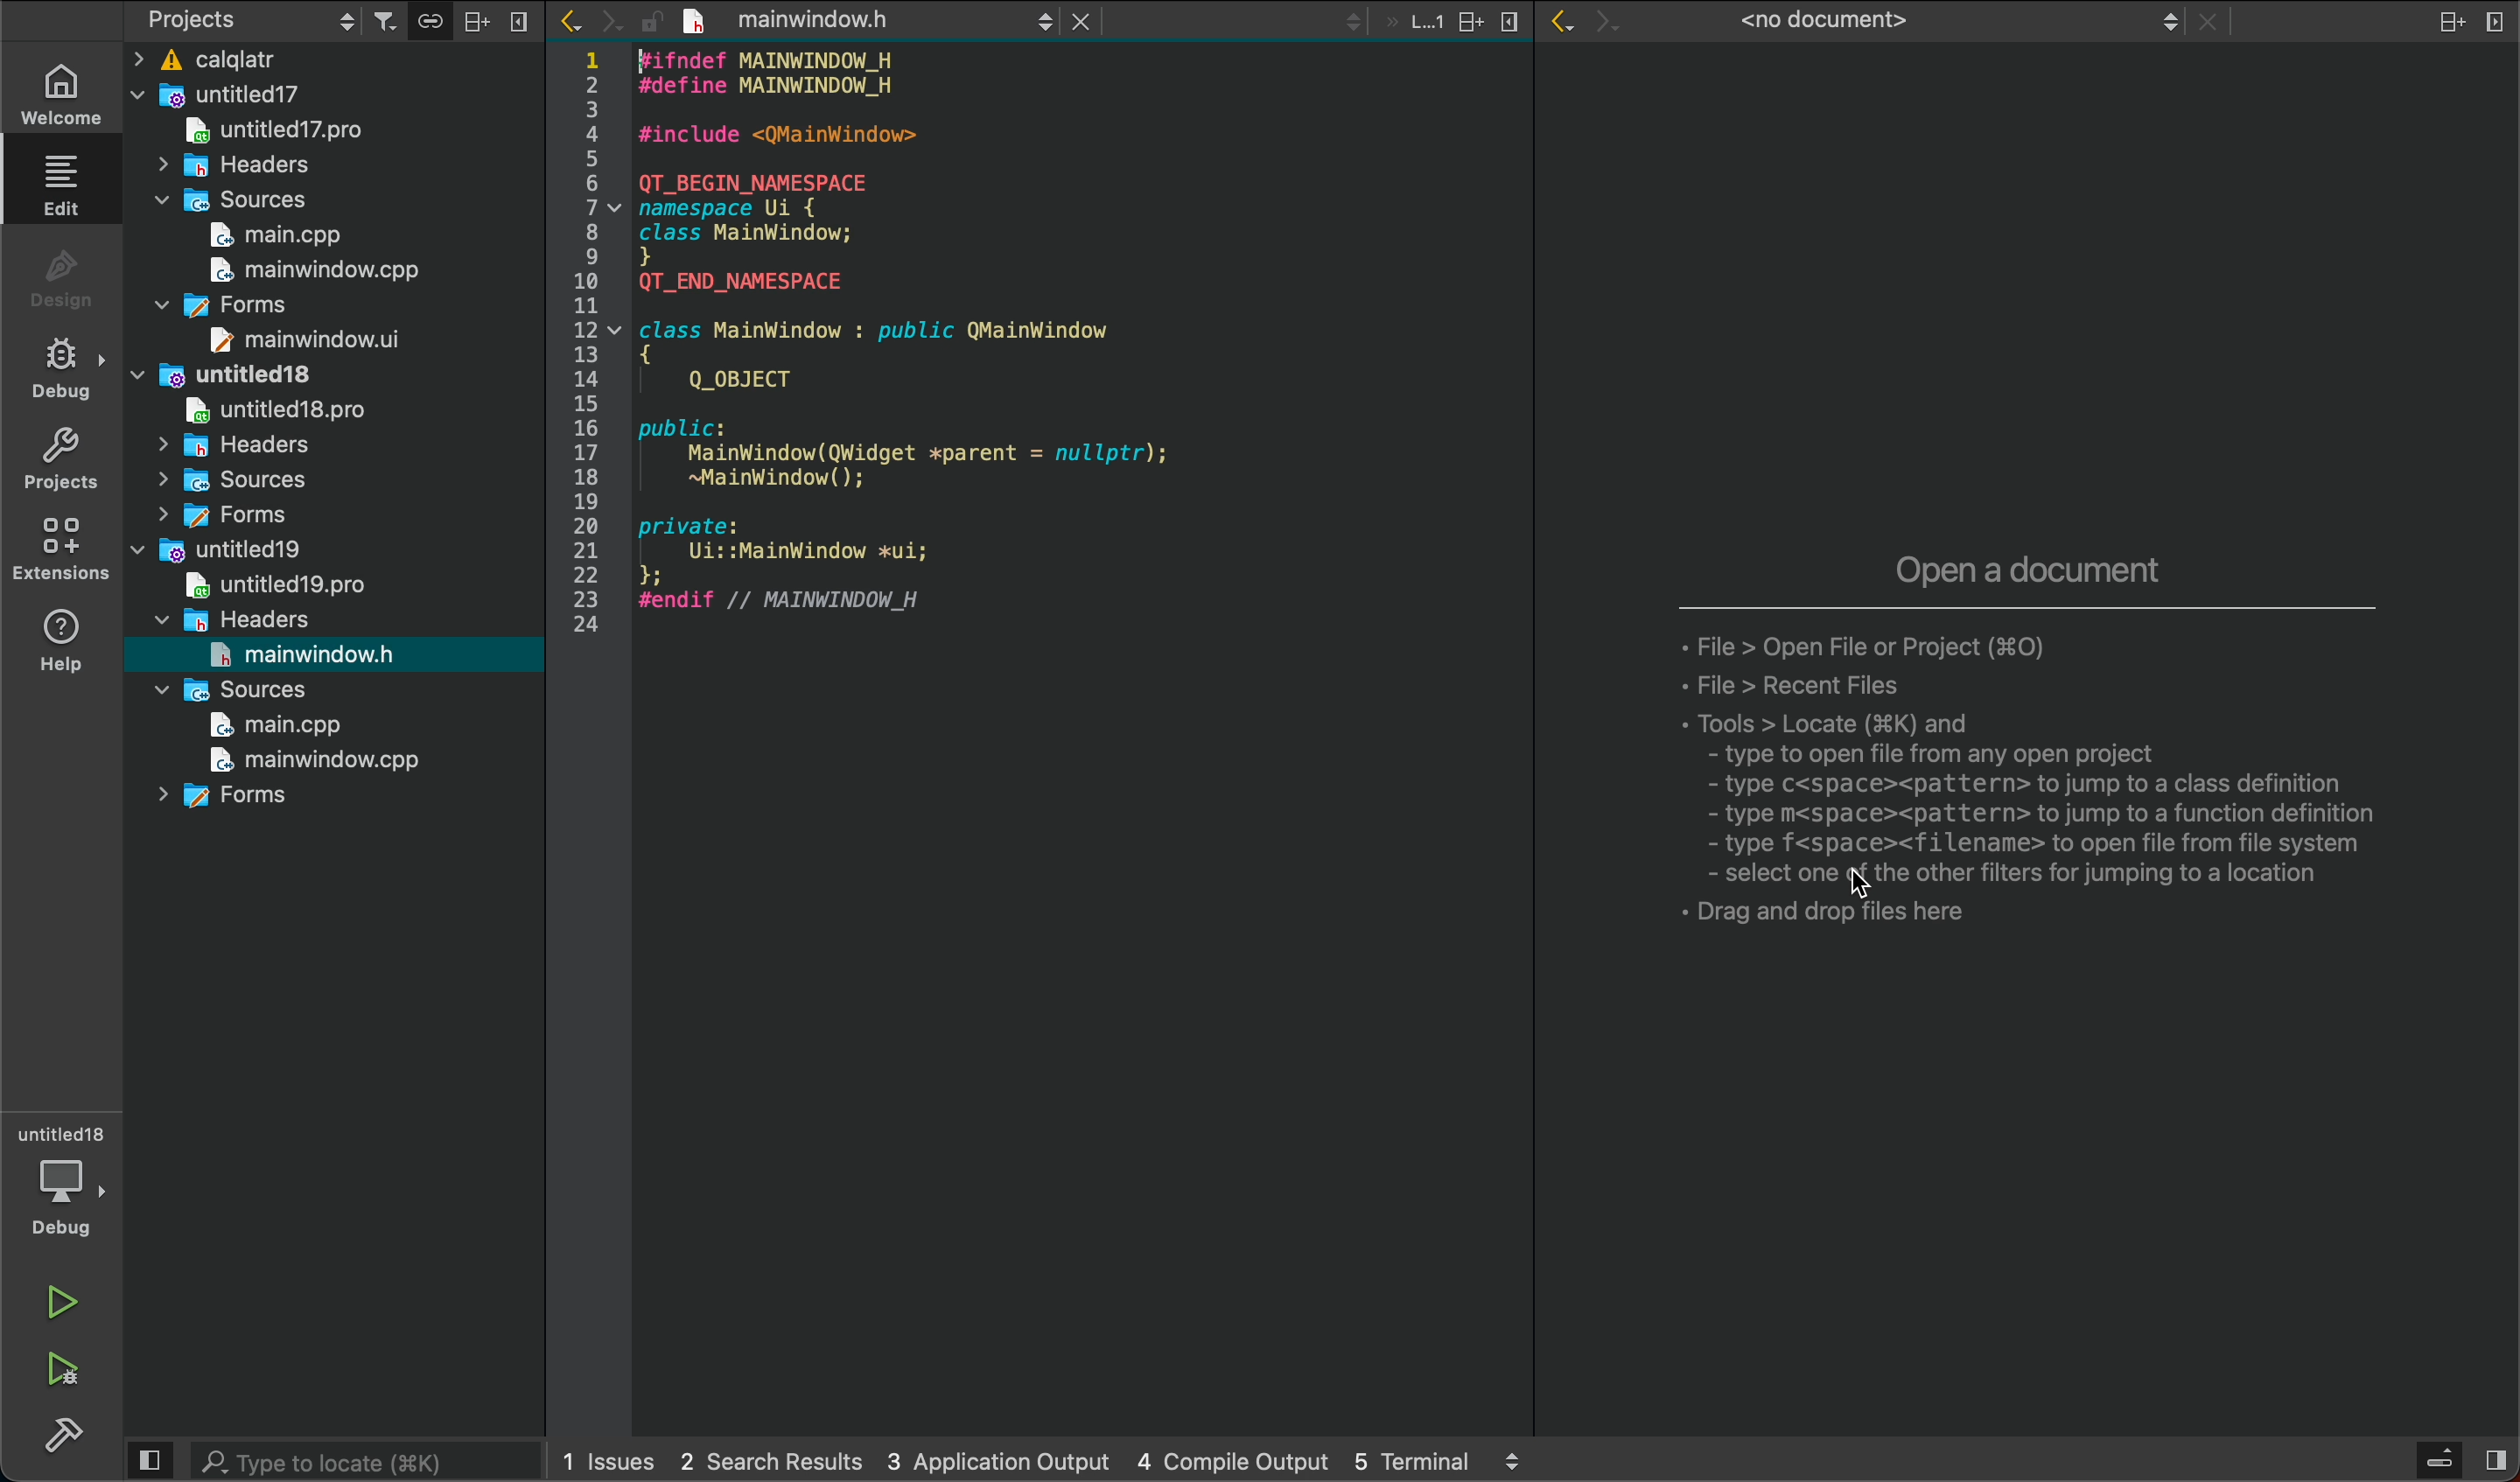 This screenshot has height=1482, width=2520. What do you see at coordinates (246, 21) in the screenshot?
I see `projects` at bounding box center [246, 21].